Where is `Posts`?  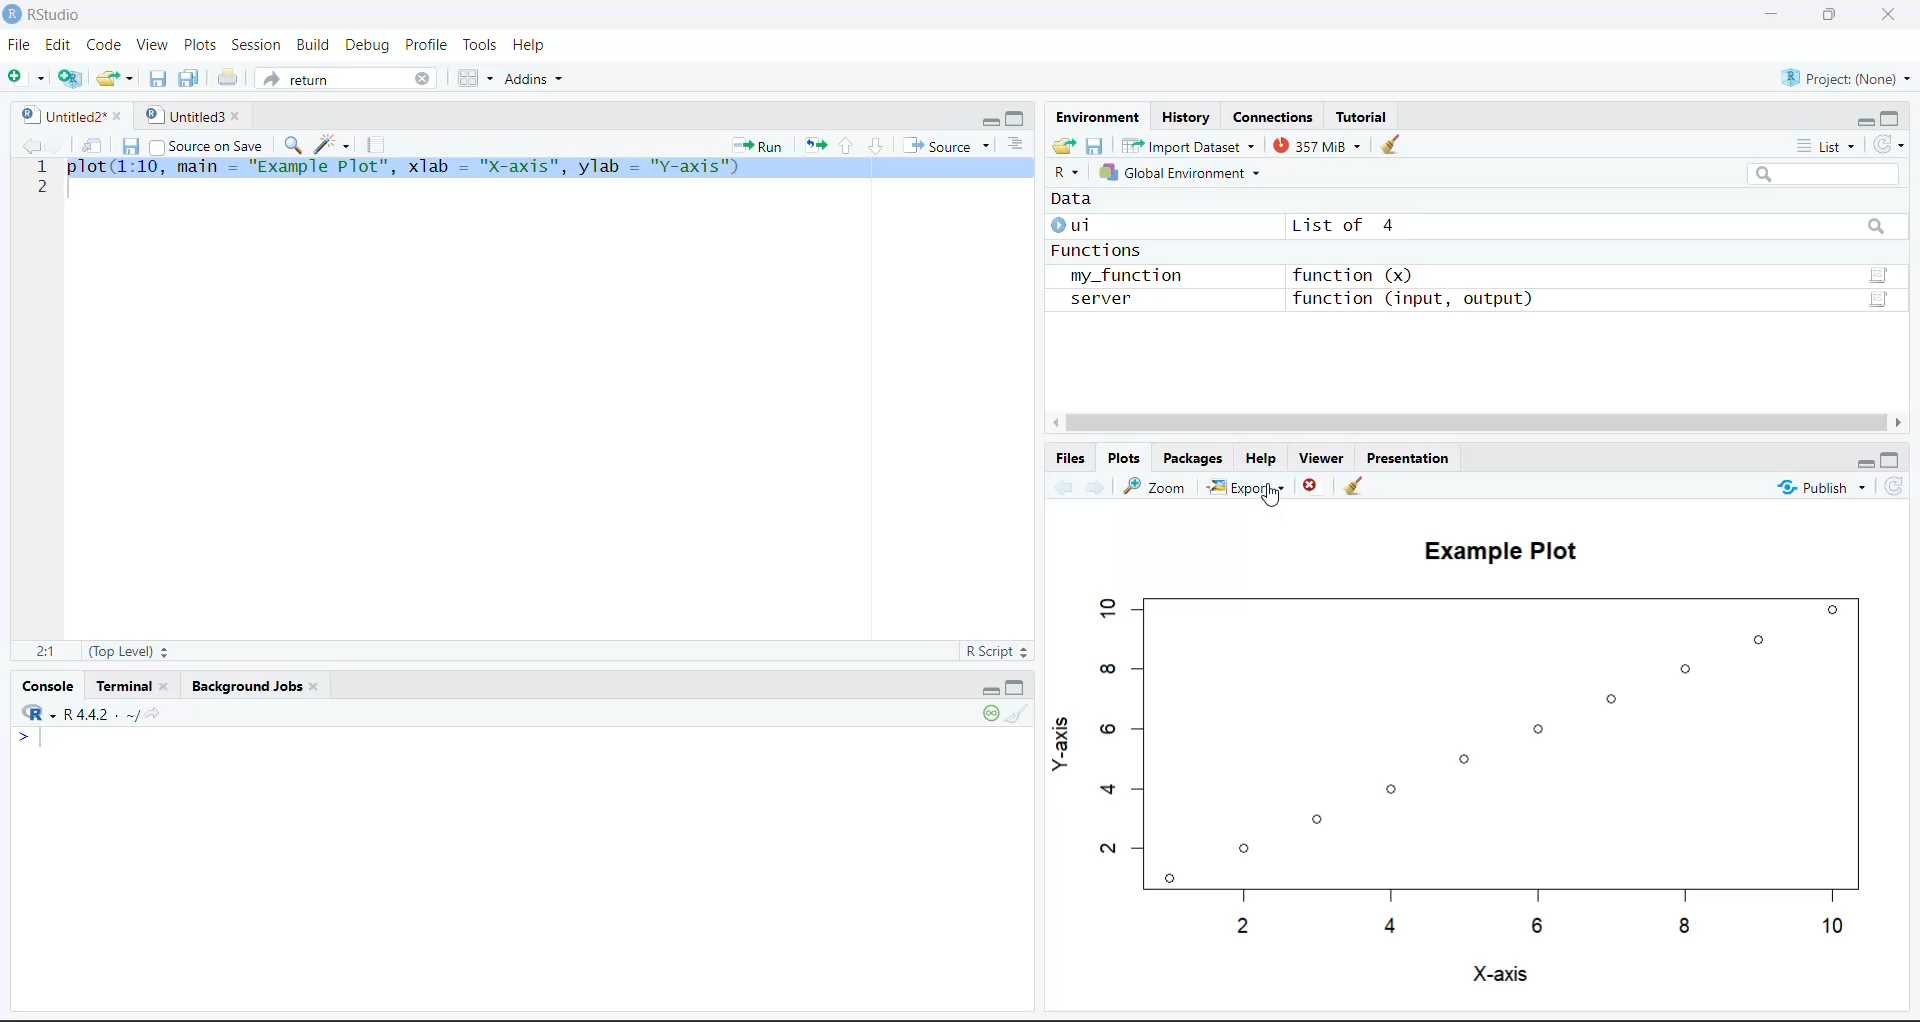 Posts is located at coordinates (202, 45).